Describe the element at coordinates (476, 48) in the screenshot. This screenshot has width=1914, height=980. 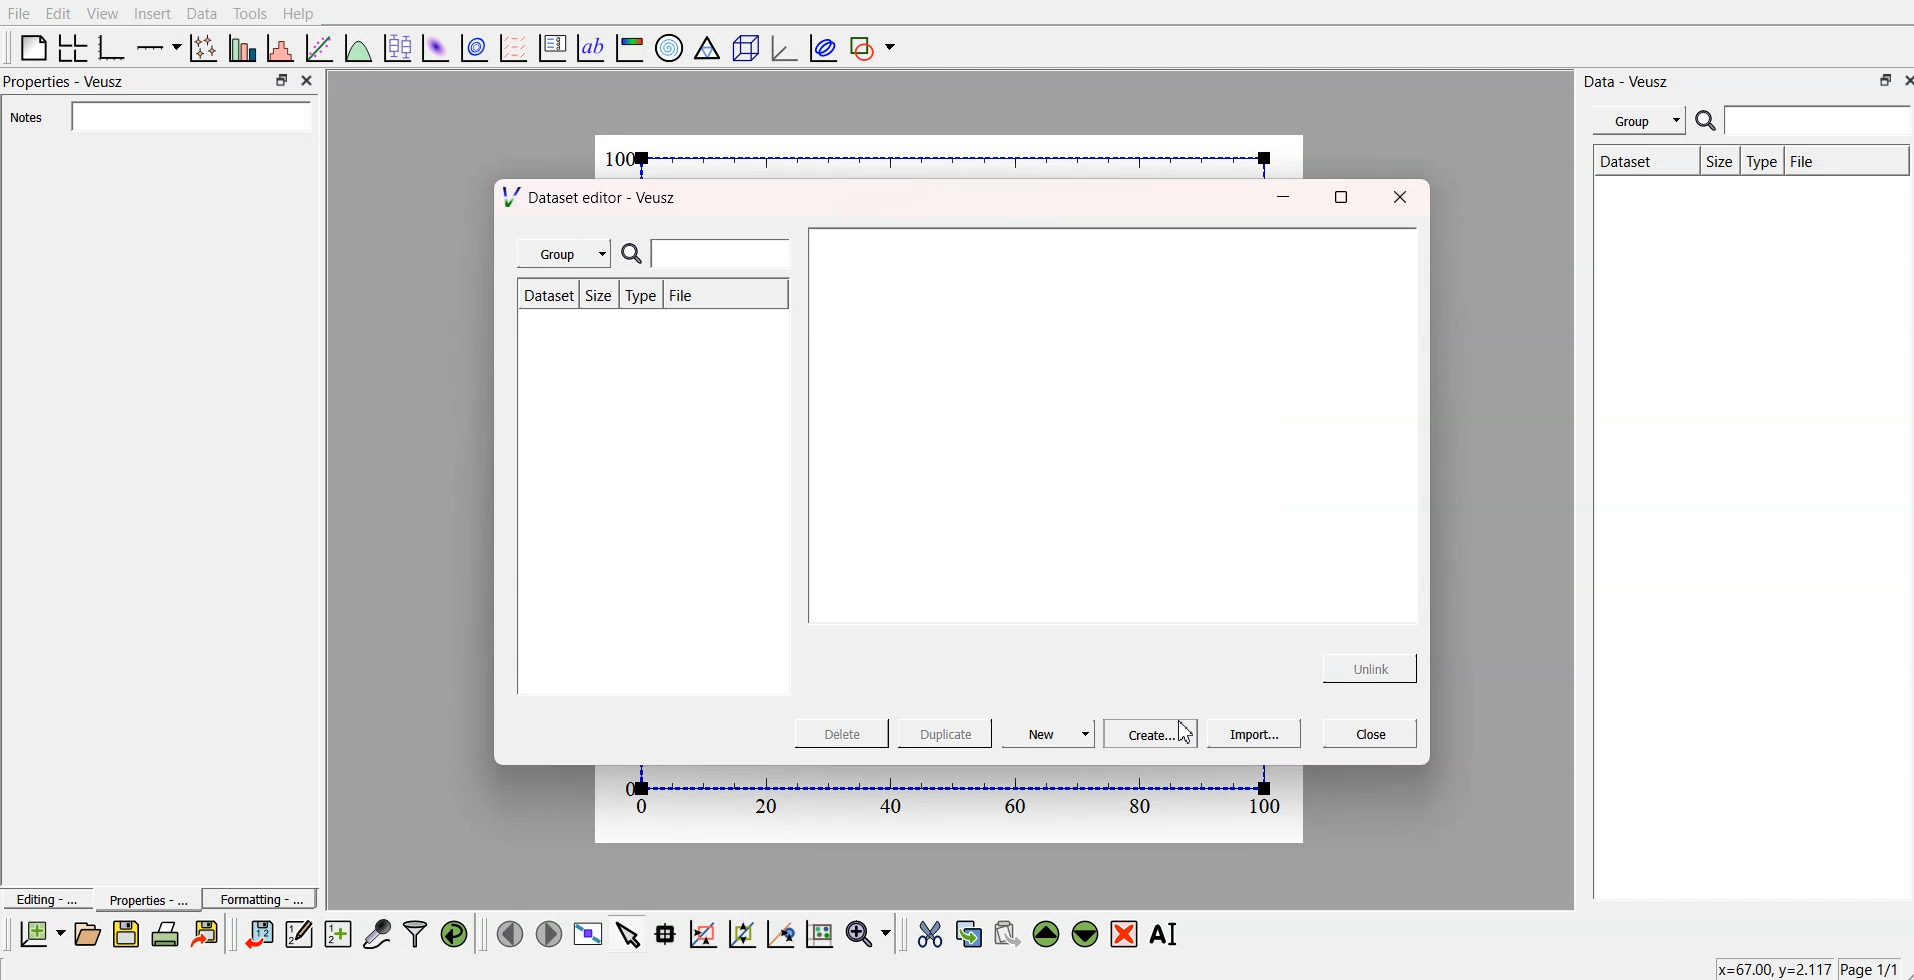
I see `plot a 2D dataset as cont` at that location.